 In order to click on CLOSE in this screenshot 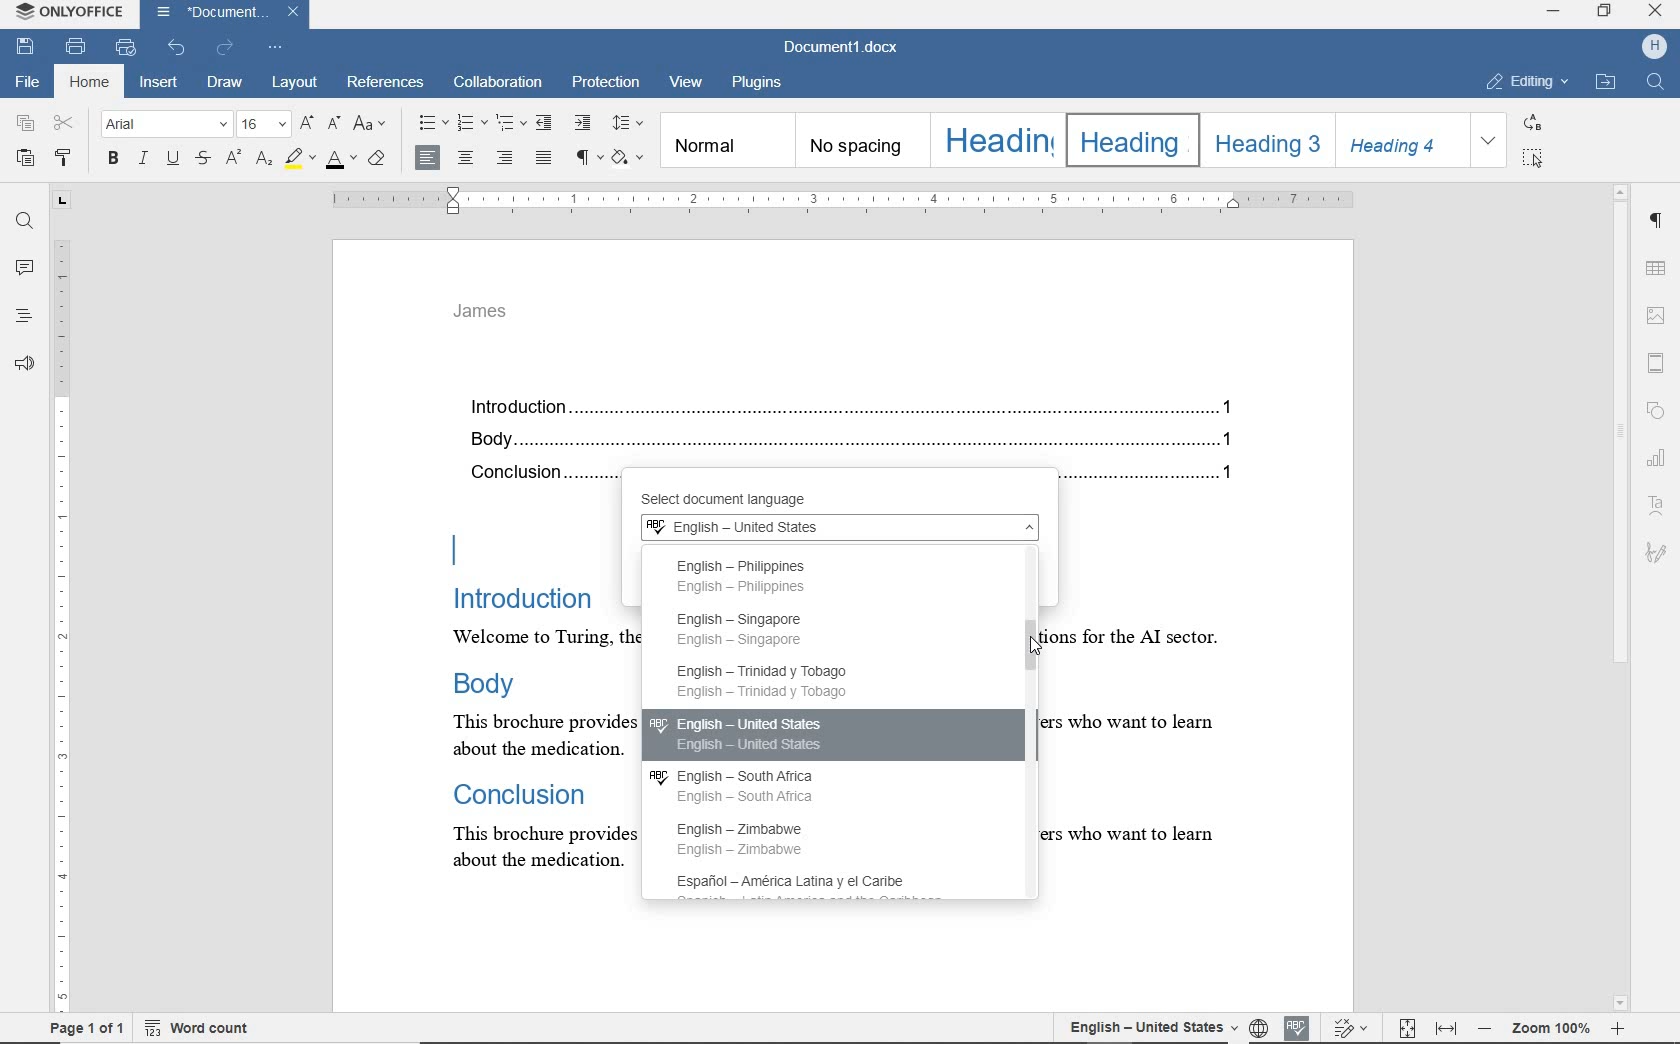, I will do `click(1653, 11)`.